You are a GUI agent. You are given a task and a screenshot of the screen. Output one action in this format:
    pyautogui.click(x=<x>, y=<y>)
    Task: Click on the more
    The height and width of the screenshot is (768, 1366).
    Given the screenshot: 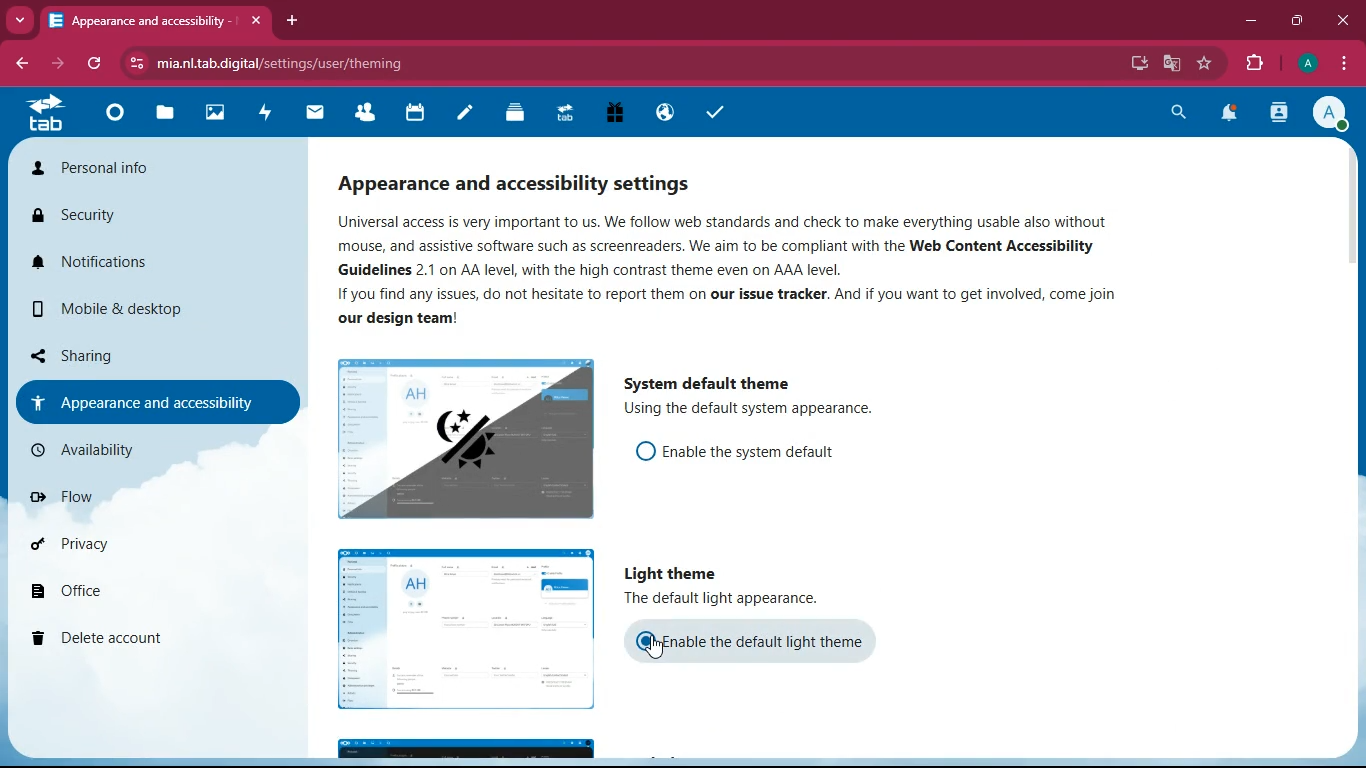 What is the action you would take?
    pyautogui.click(x=21, y=20)
    